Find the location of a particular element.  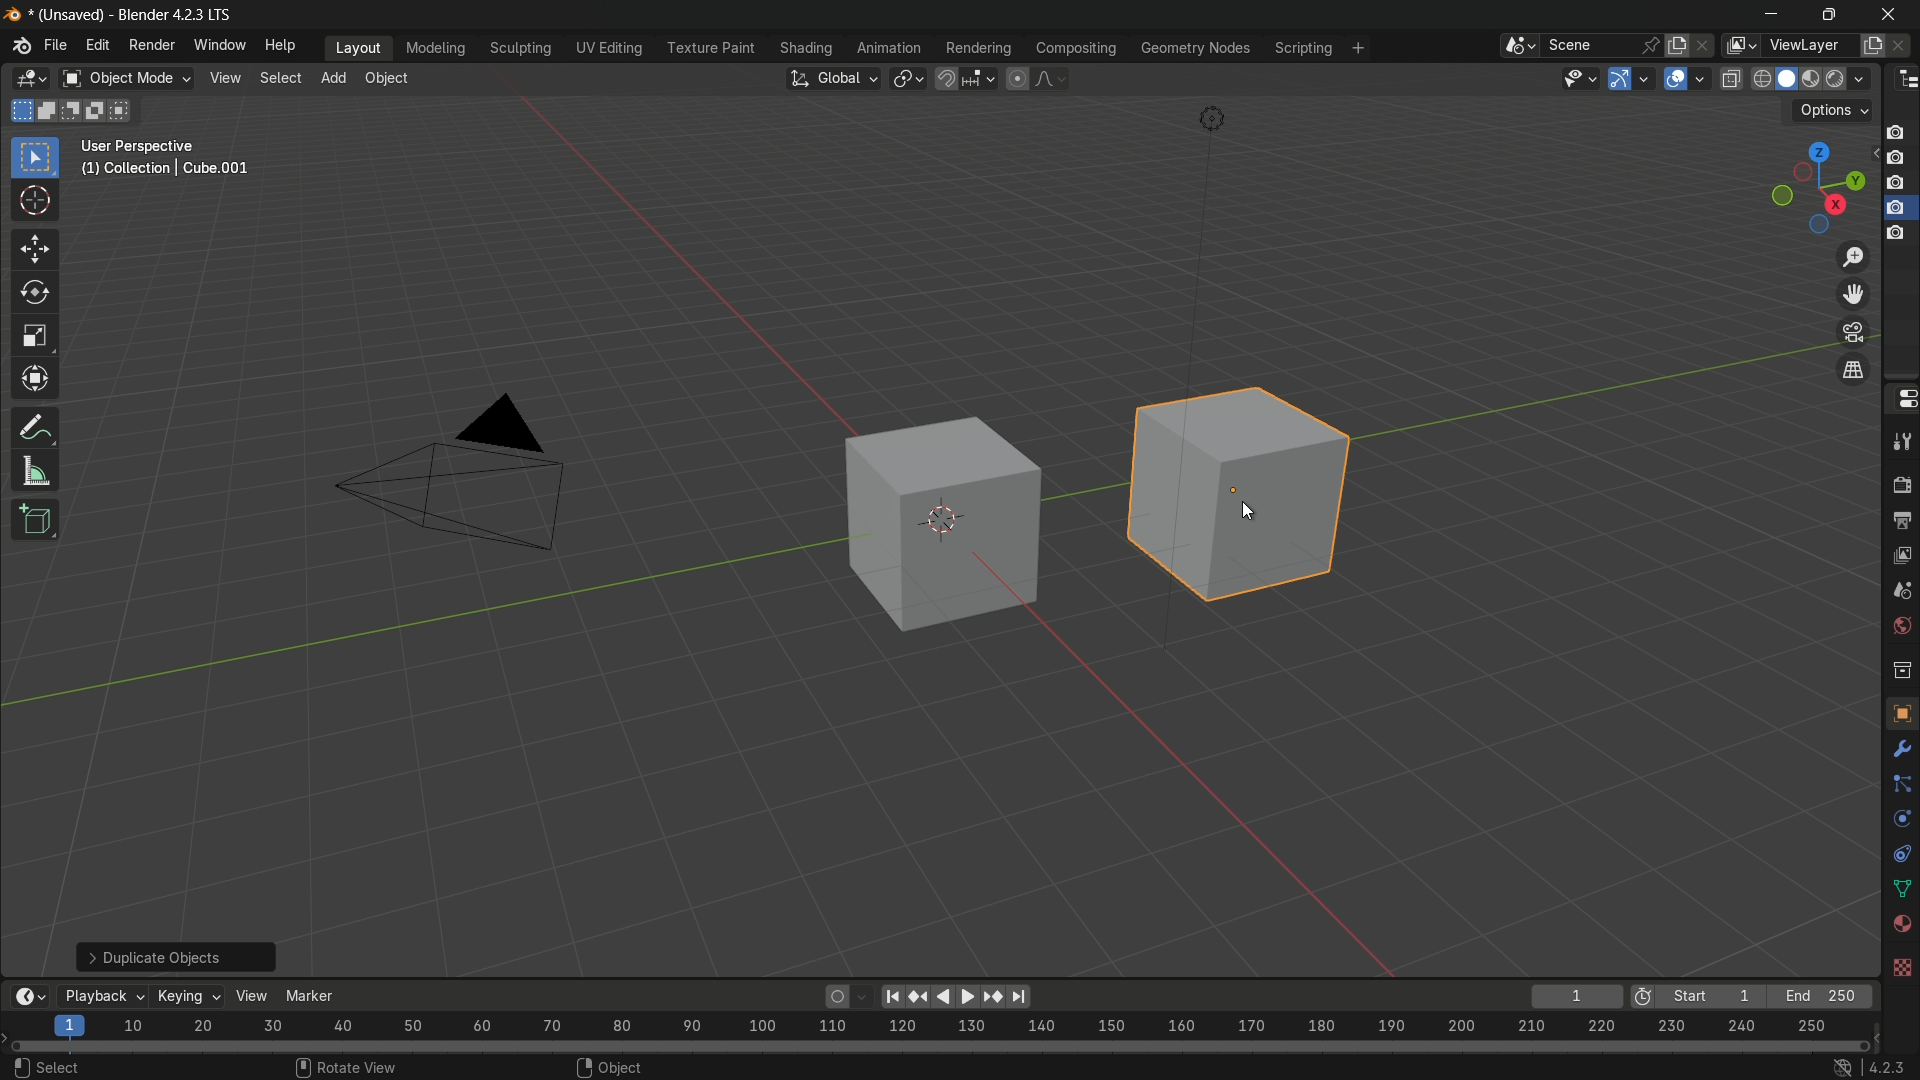

zoom in/out is located at coordinates (1855, 257).